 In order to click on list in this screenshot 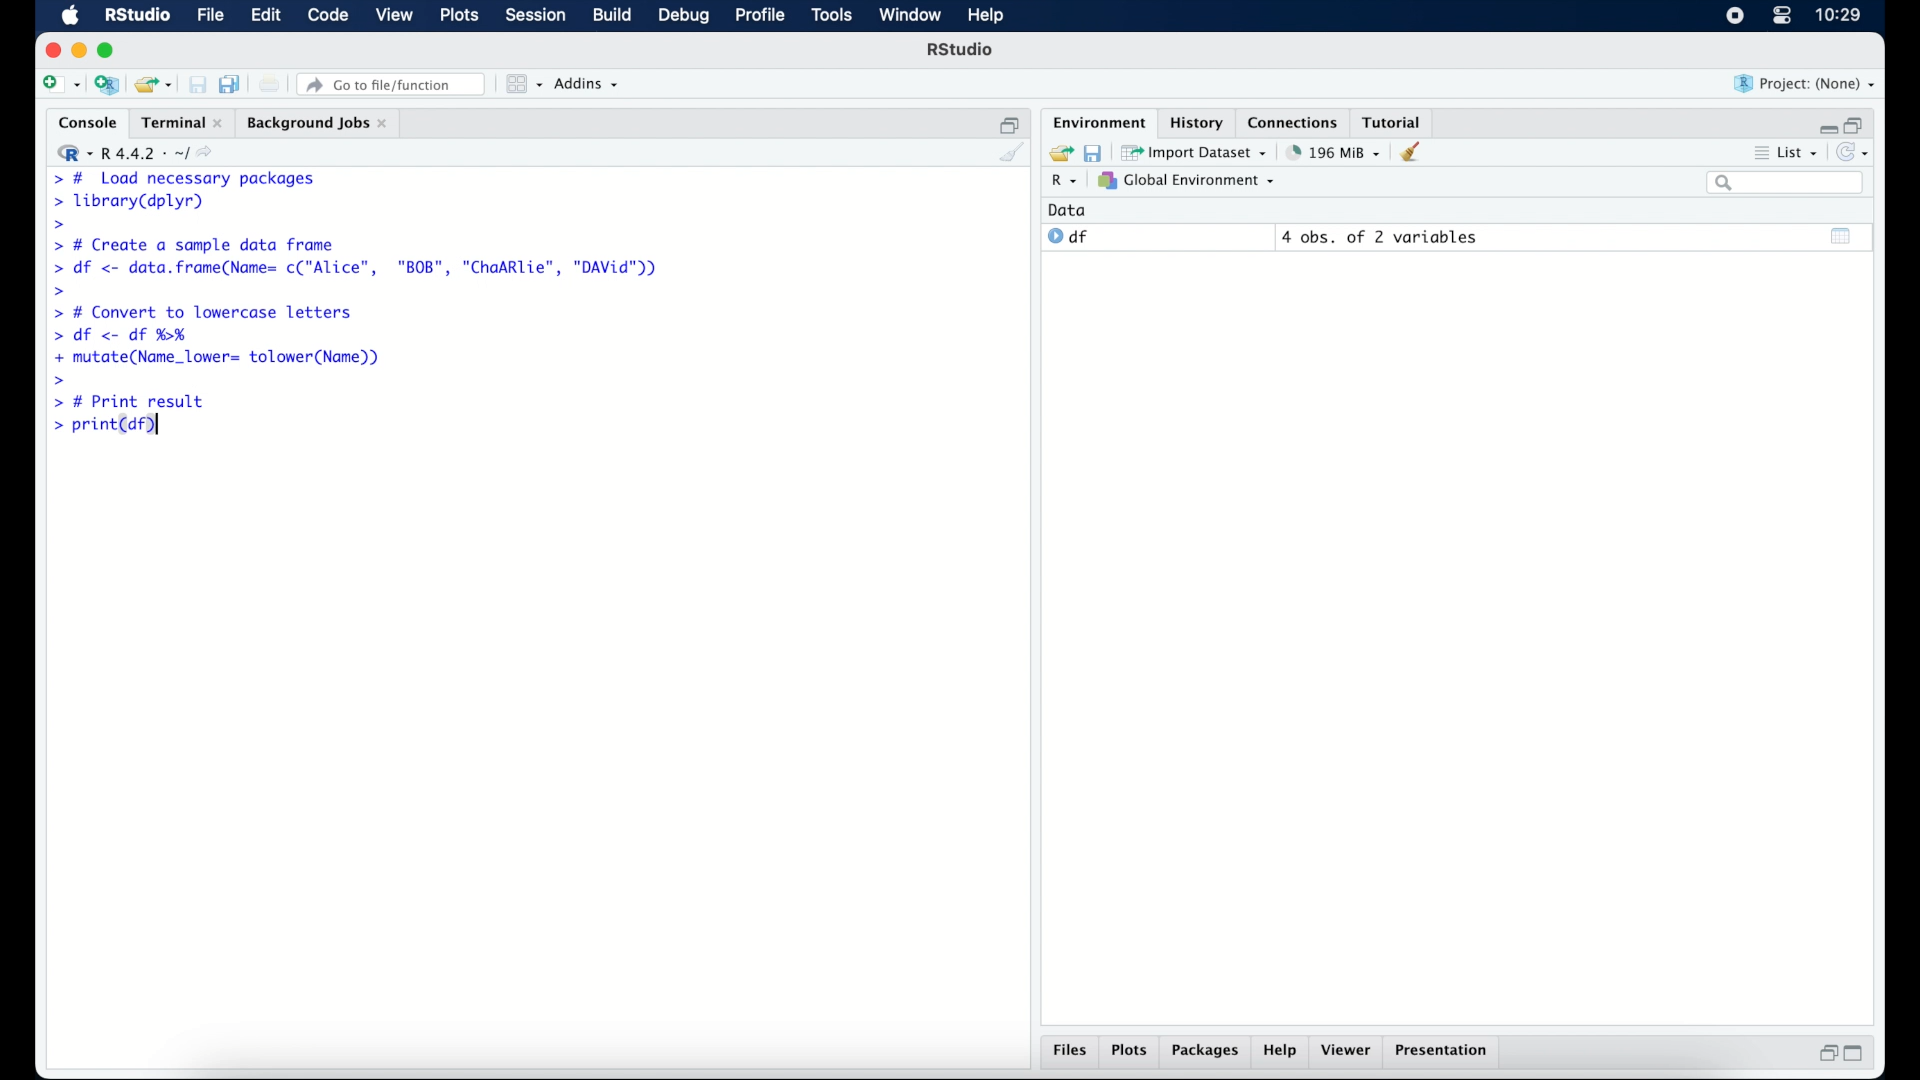, I will do `click(1784, 155)`.